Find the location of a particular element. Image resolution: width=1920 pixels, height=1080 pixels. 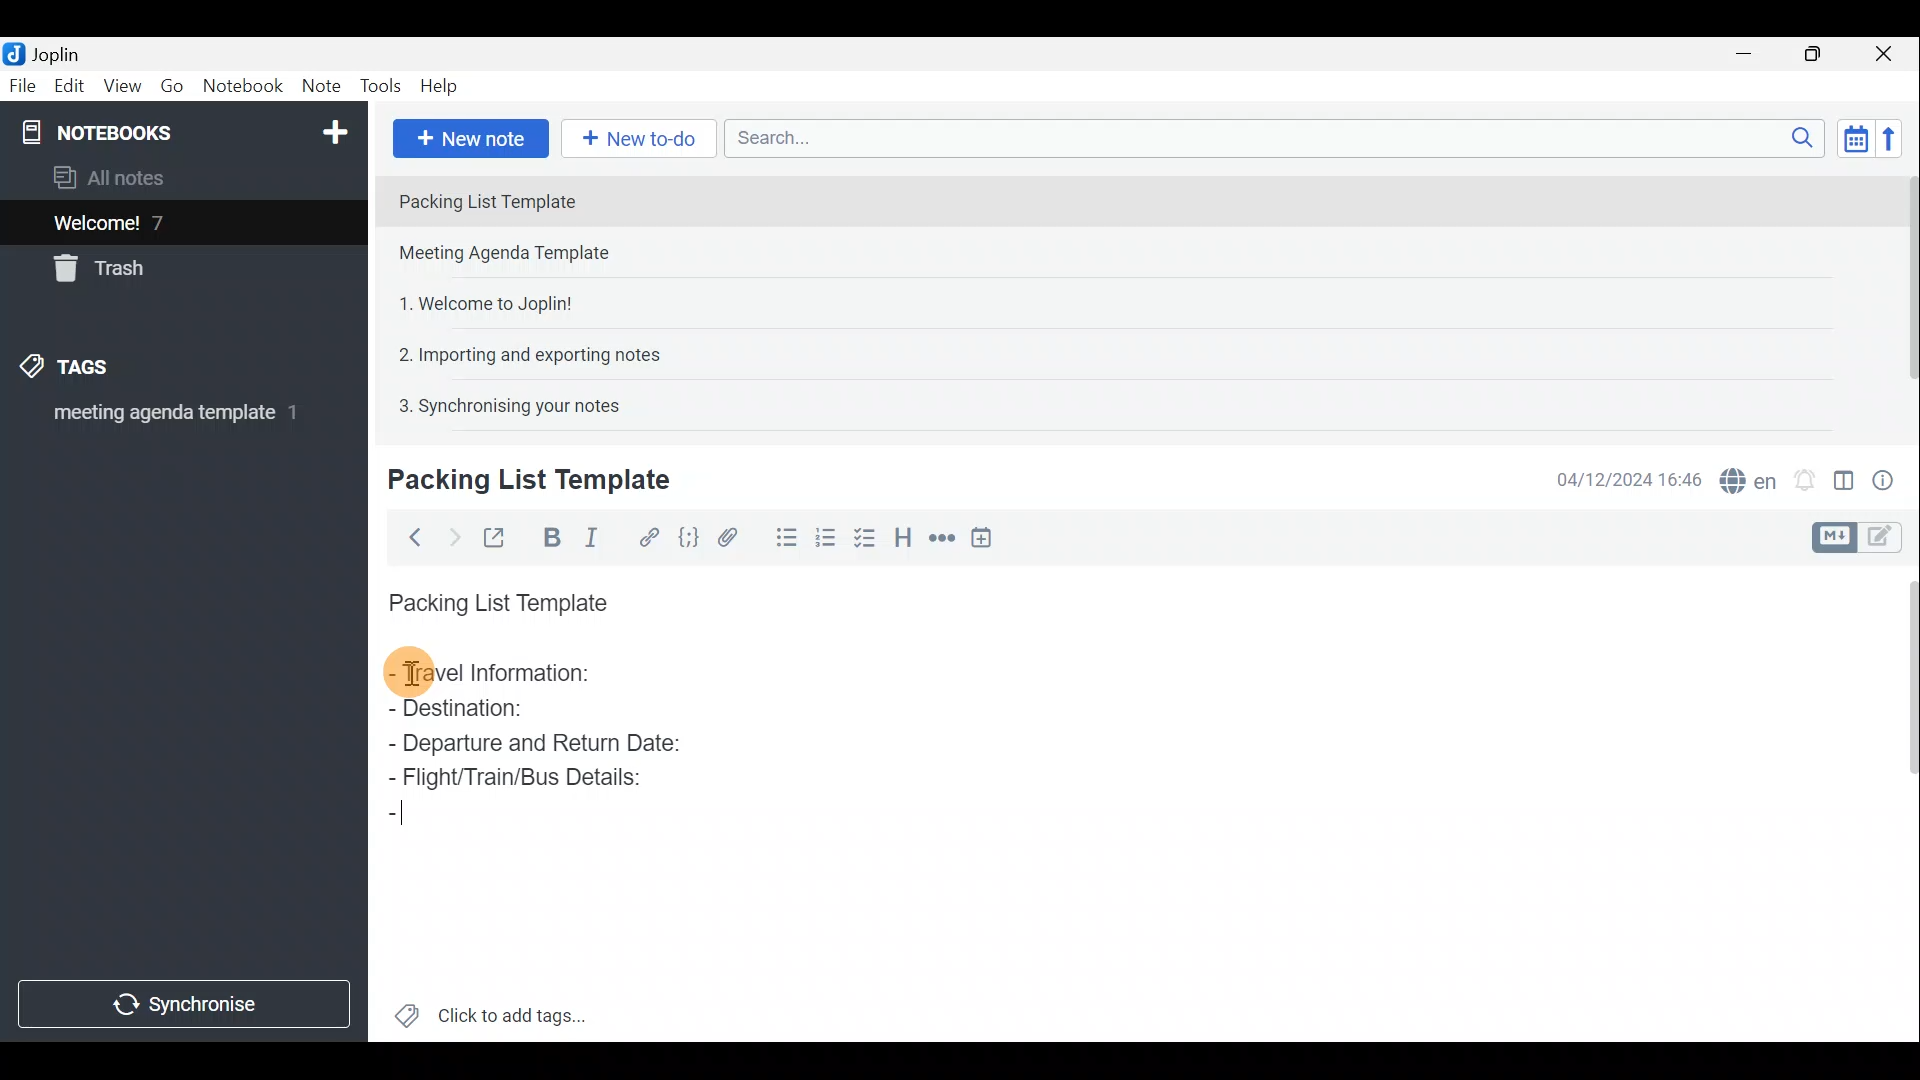

Note 4 is located at coordinates (519, 351).